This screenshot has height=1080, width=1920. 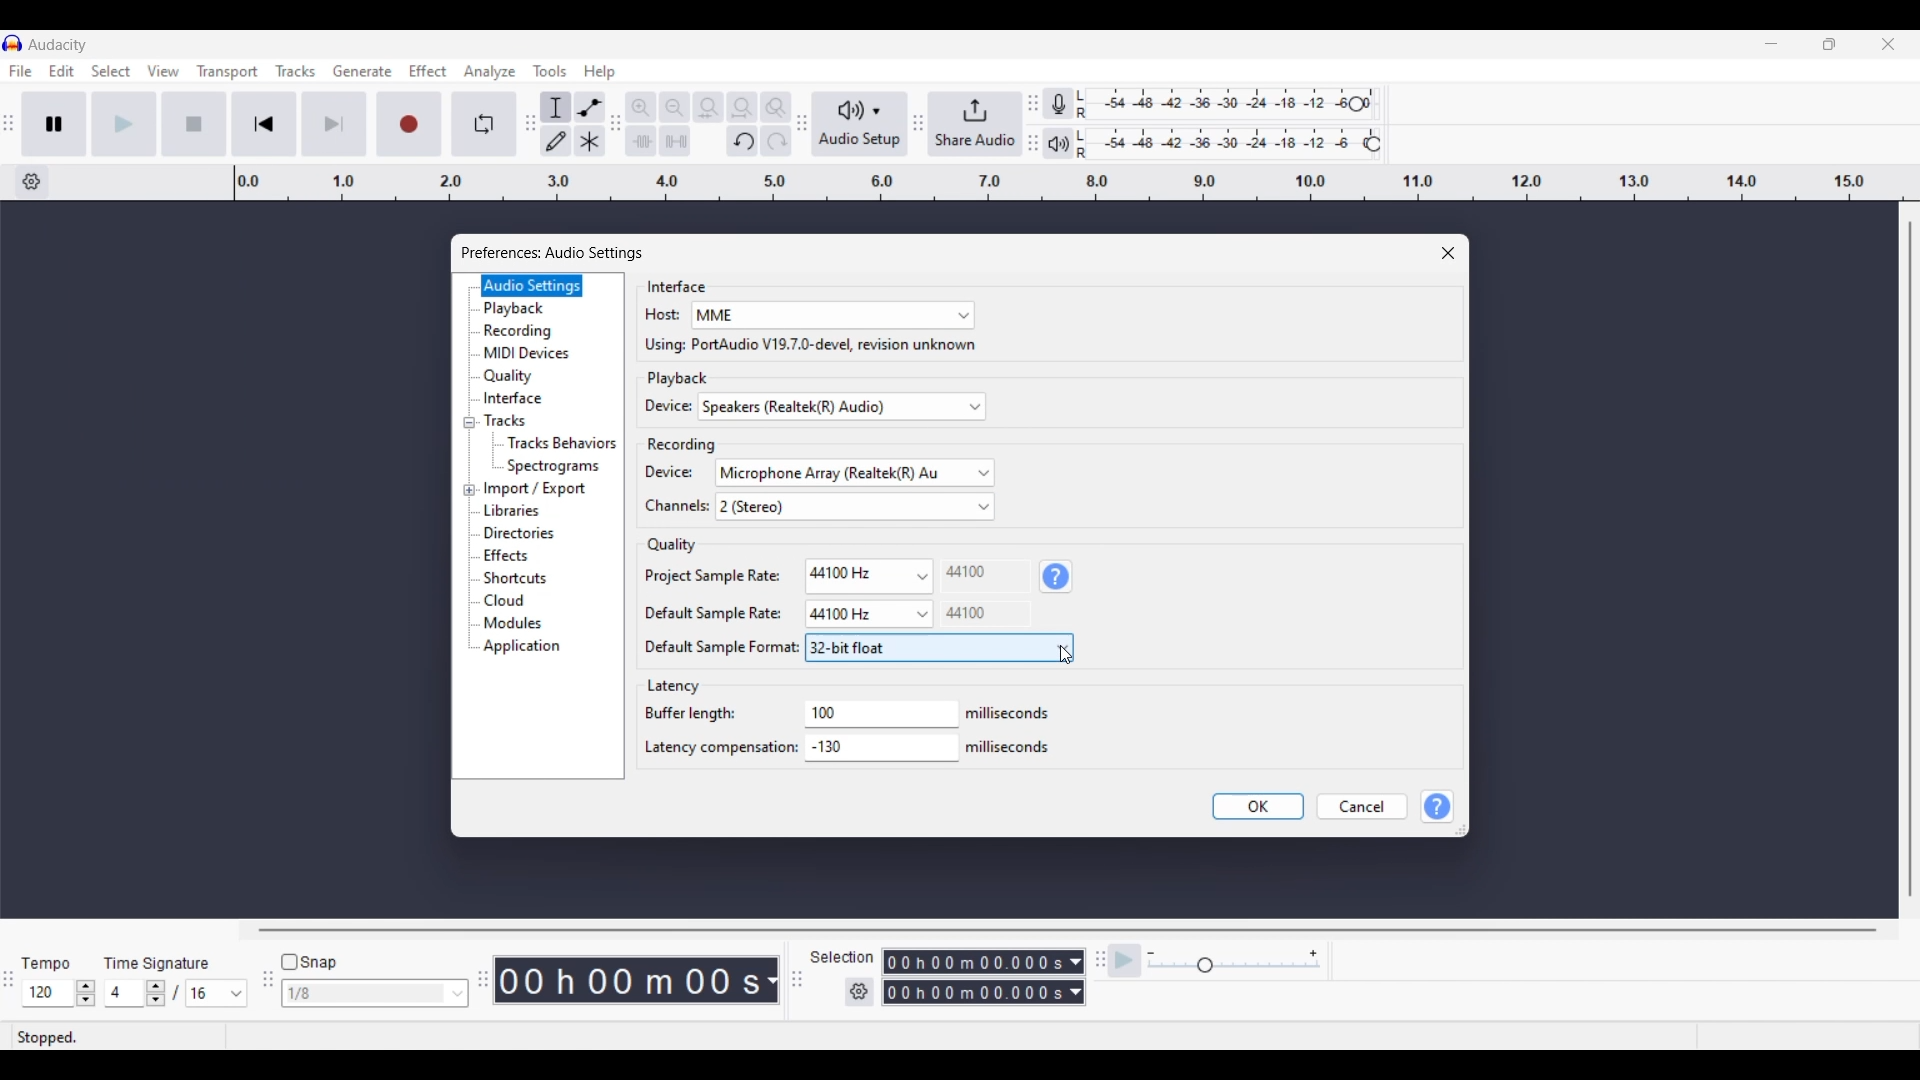 What do you see at coordinates (528, 624) in the screenshot?
I see `Modules` at bounding box center [528, 624].